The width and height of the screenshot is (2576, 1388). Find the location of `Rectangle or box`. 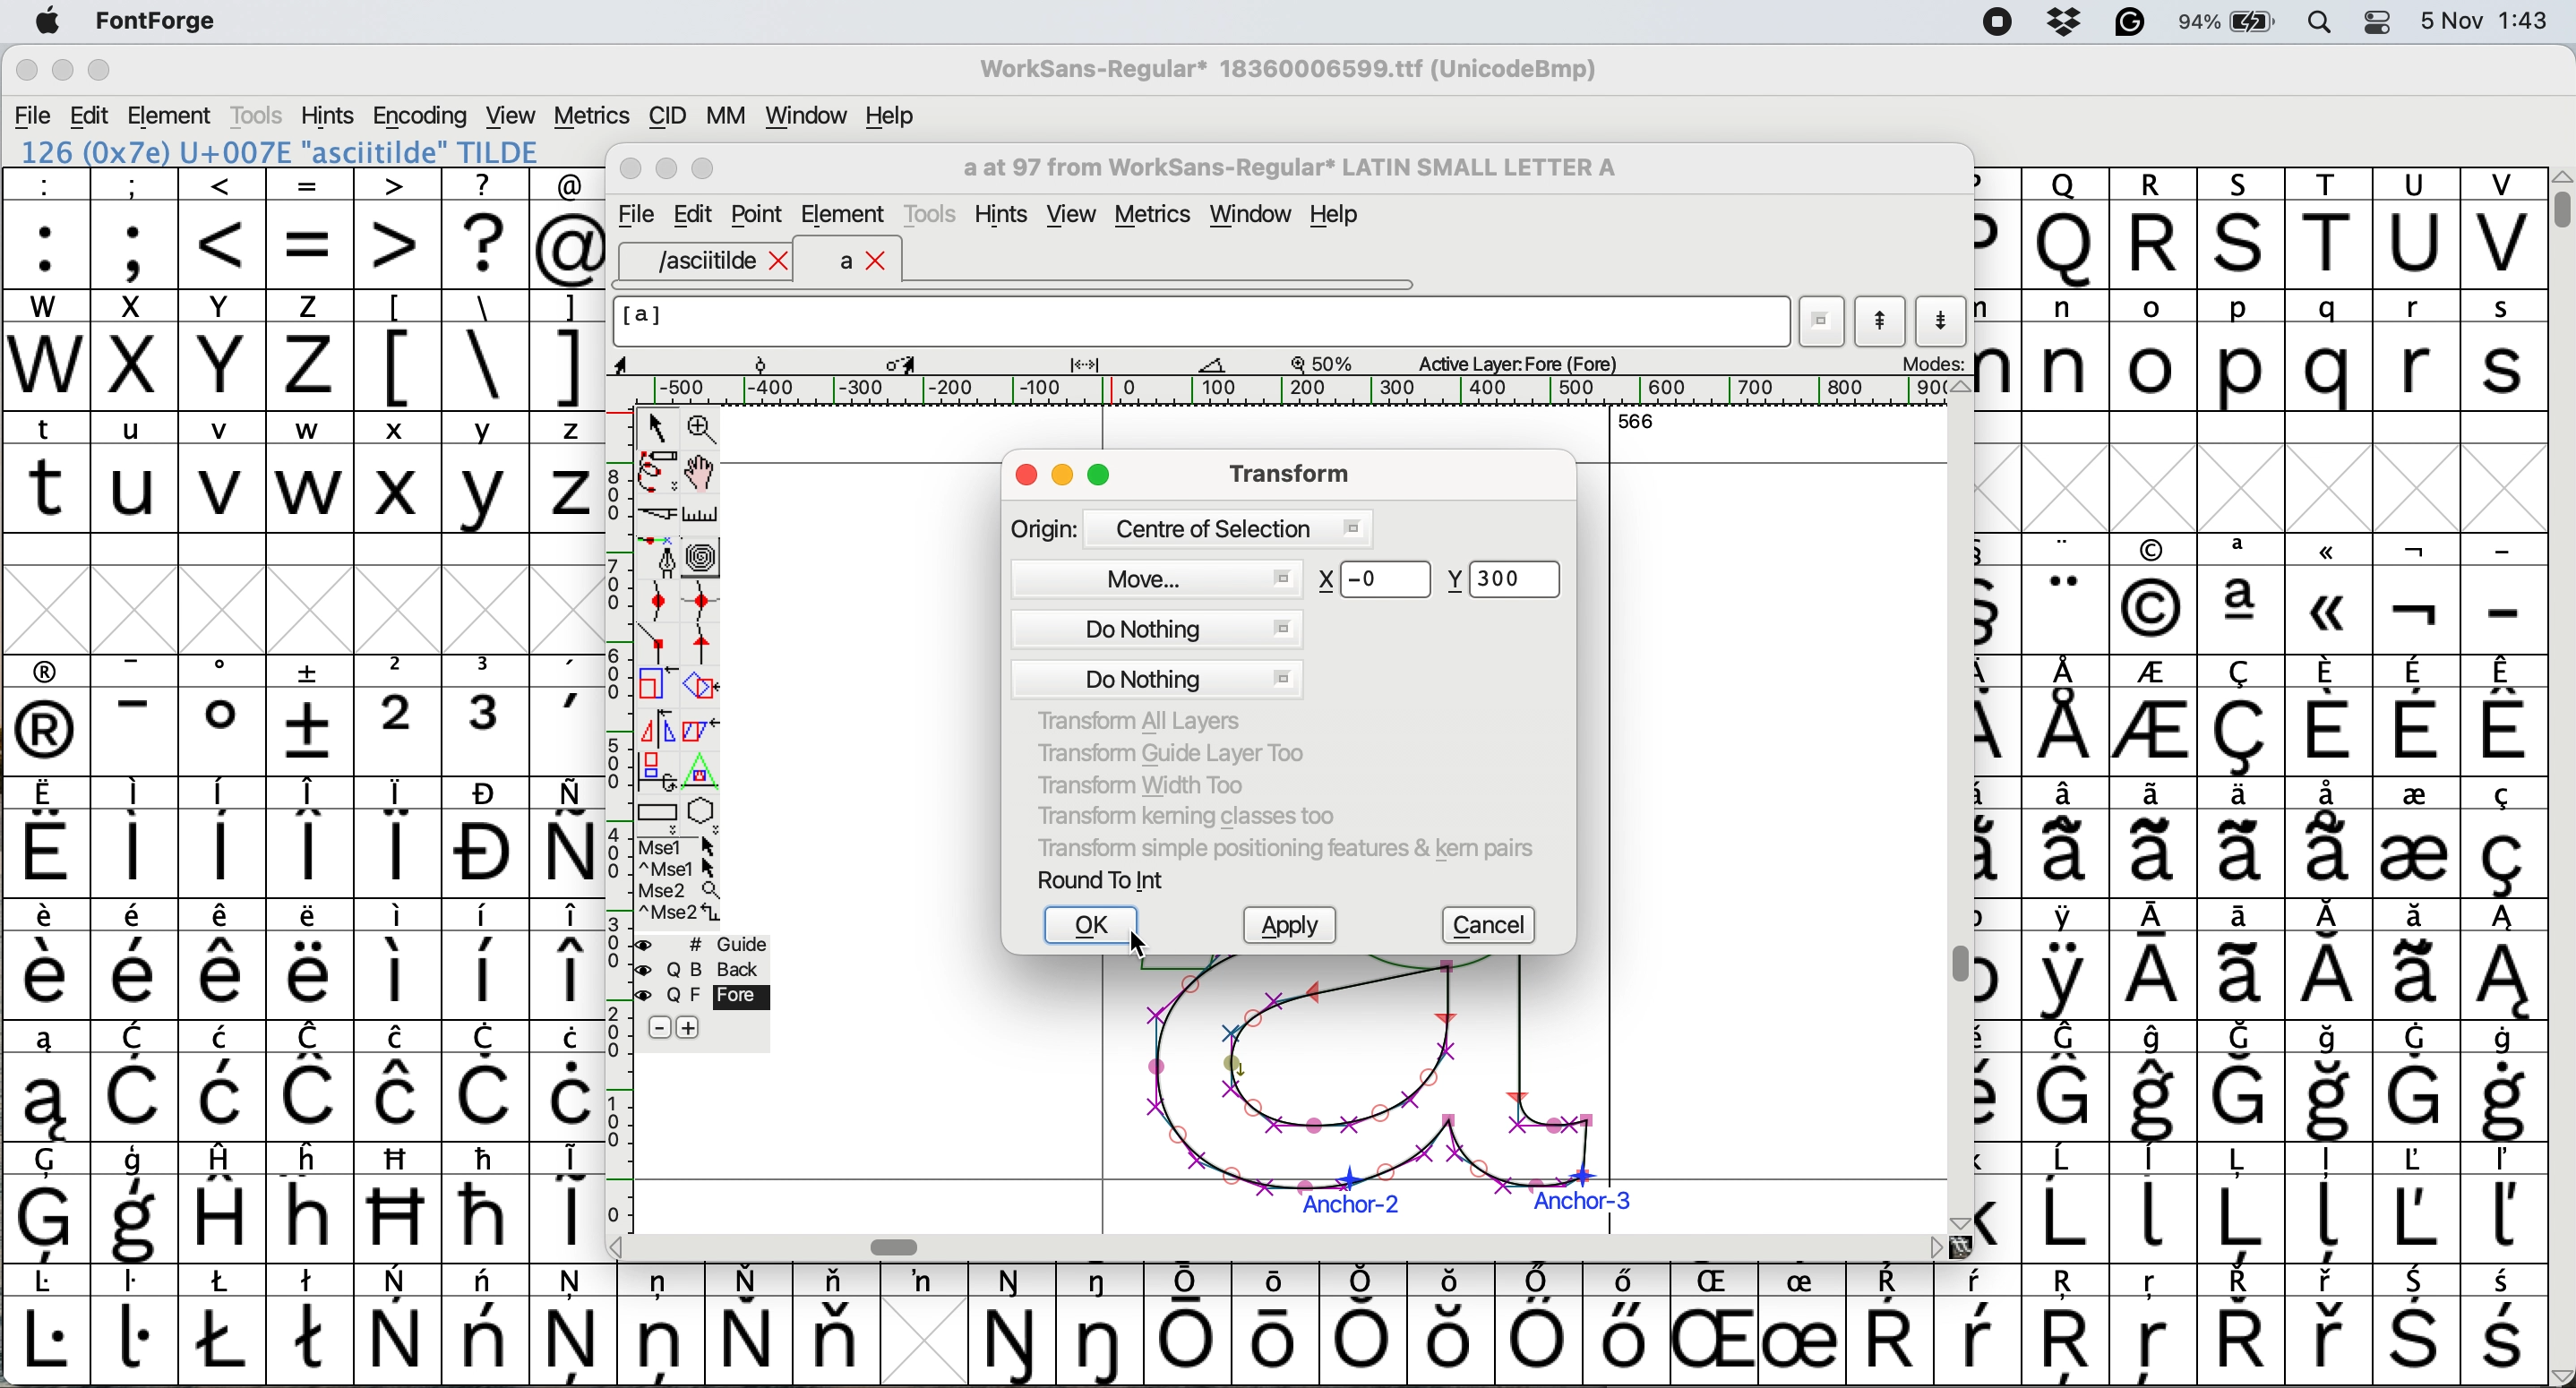

Rectangle or box is located at coordinates (657, 812).